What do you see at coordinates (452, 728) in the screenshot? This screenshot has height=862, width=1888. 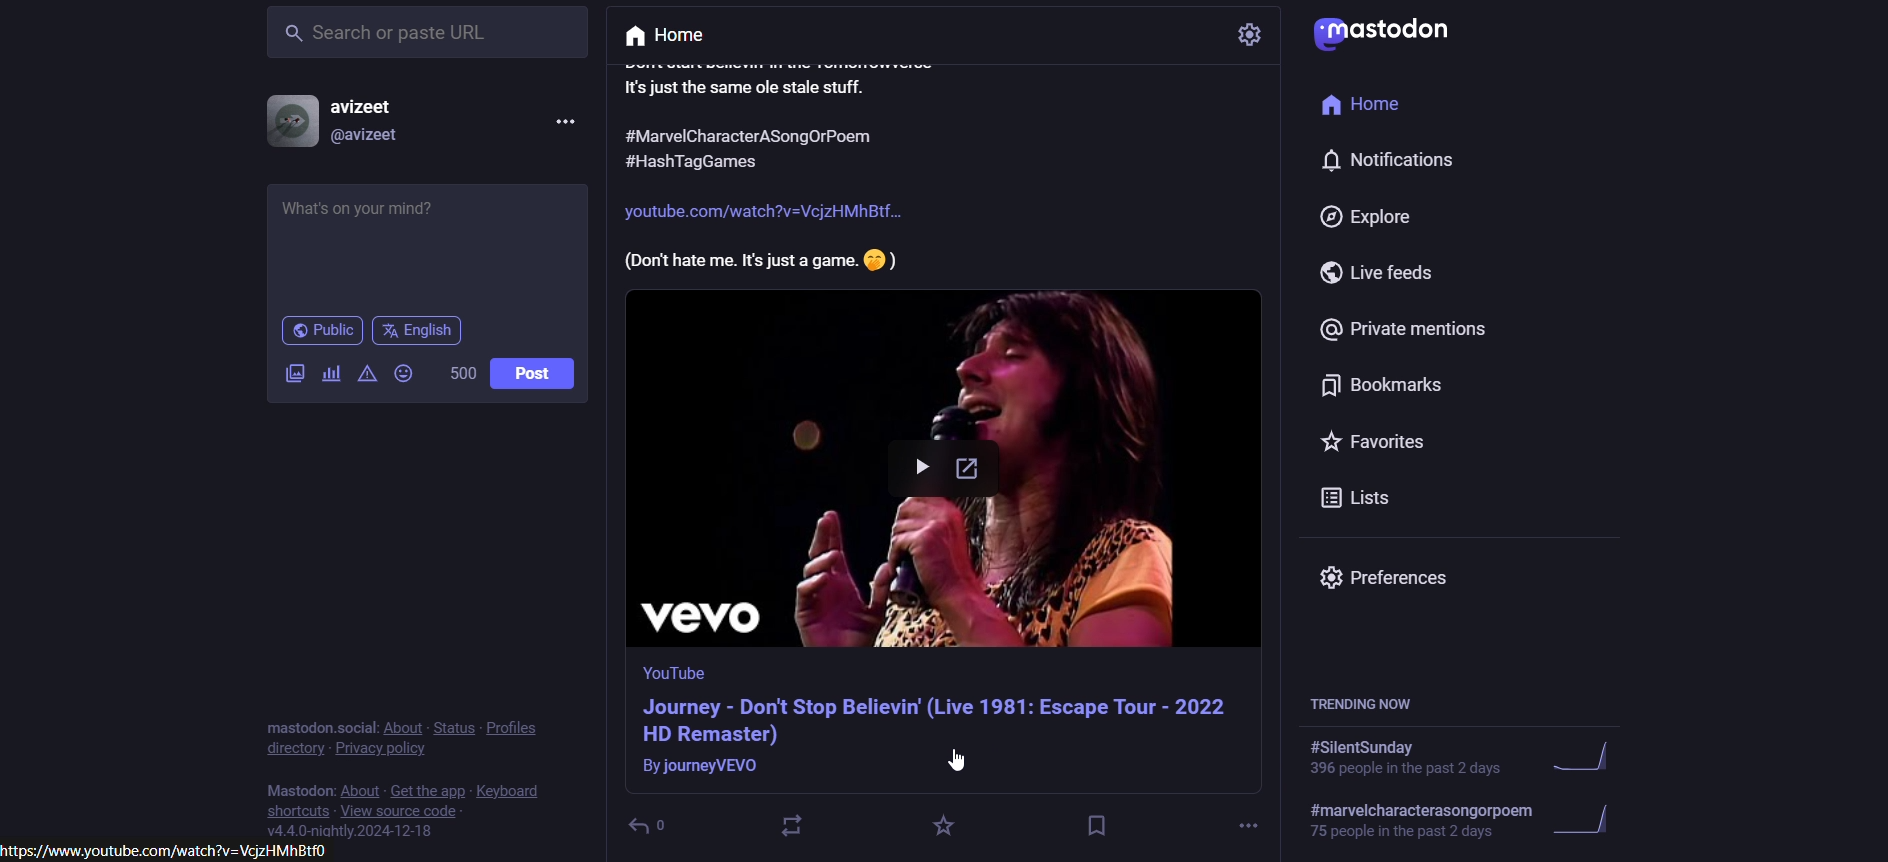 I see `status` at bounding box center [452, 728].